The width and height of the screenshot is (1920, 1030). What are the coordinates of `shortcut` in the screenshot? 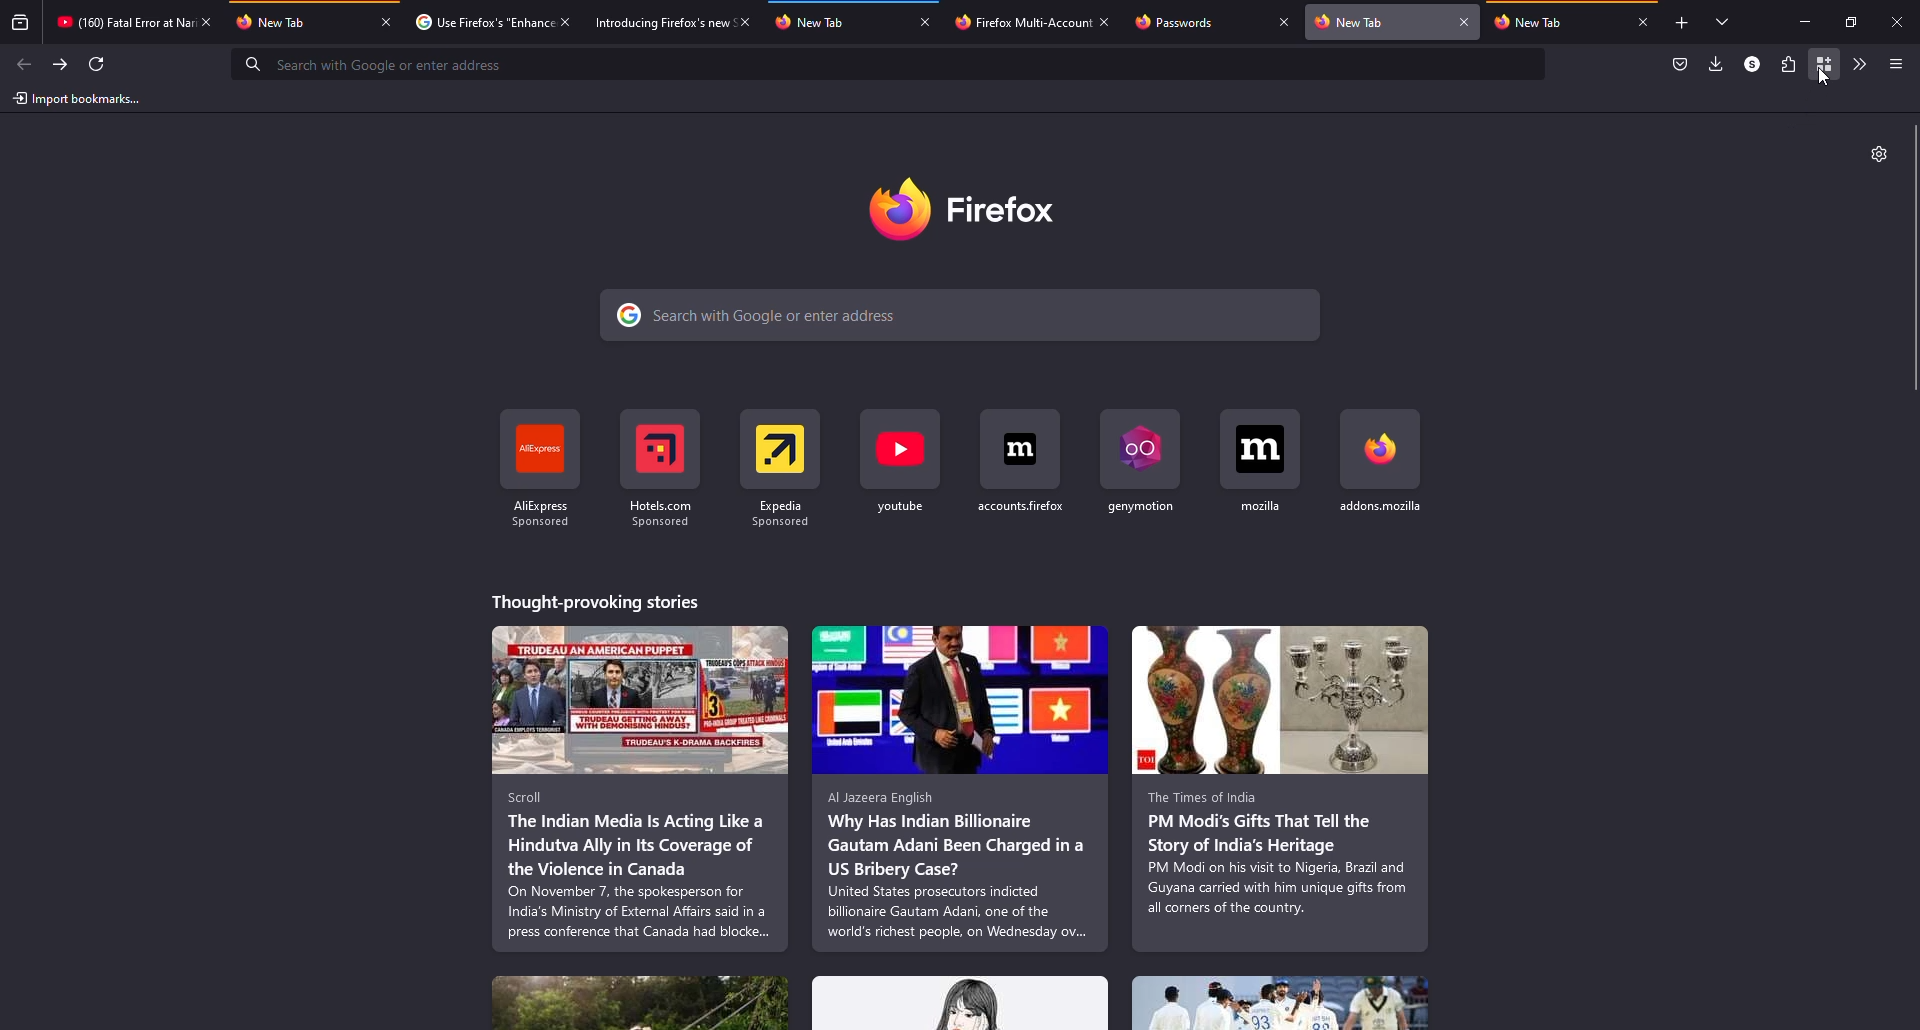 It's located at (1146, 461).